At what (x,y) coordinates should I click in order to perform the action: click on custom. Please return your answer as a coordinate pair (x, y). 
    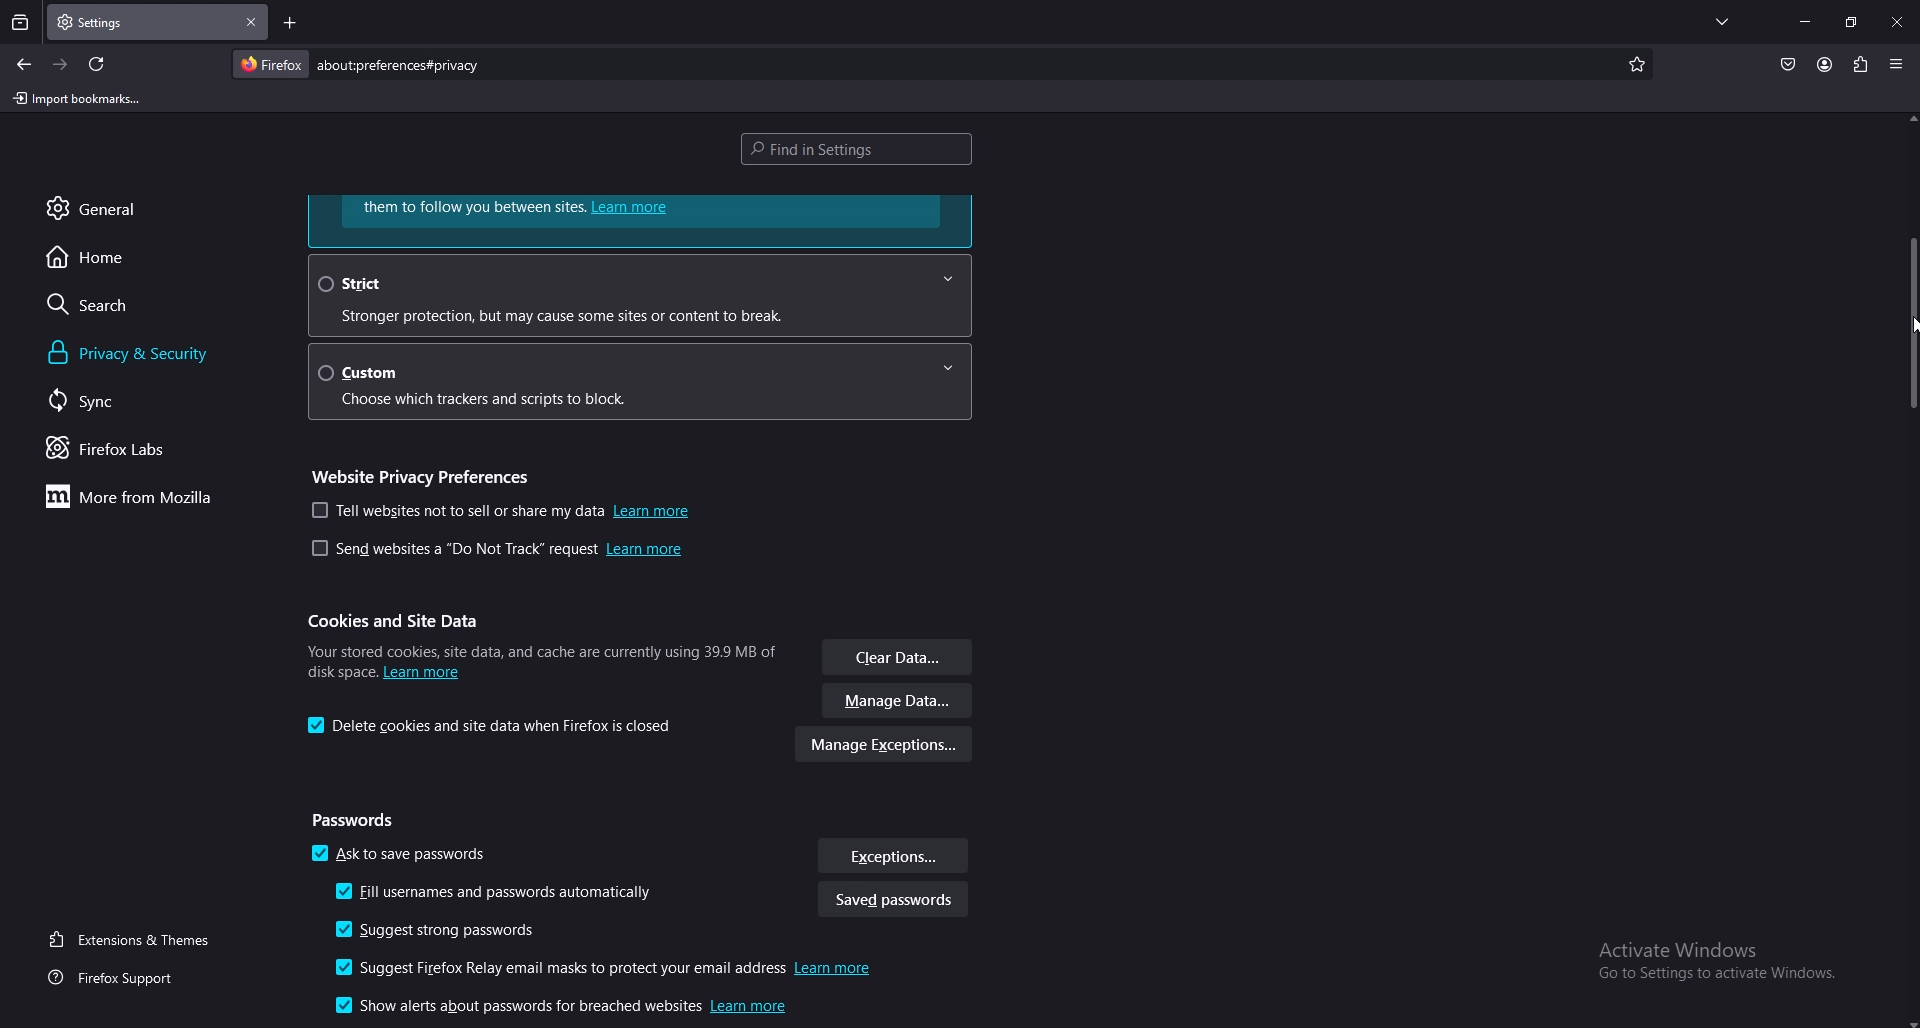
    Looking at the image, I should click on (649, 380).